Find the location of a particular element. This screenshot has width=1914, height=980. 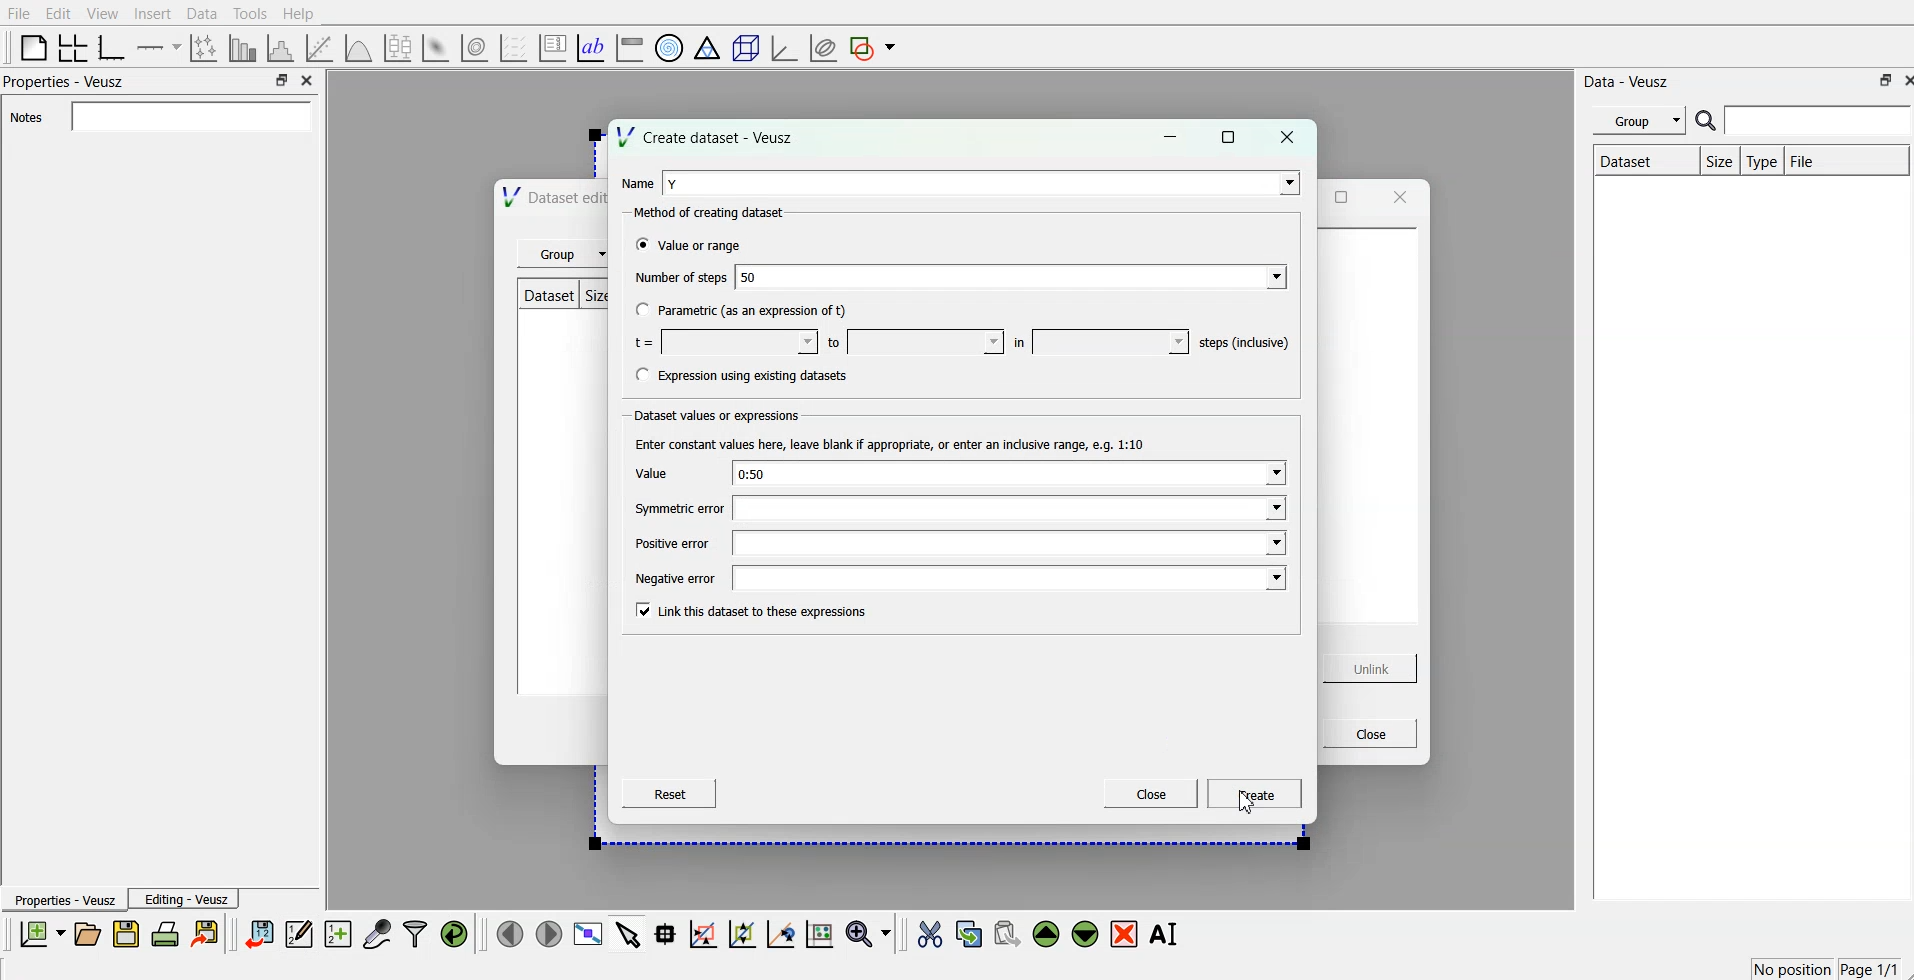

Negative error is located at coordinates (678, 577).